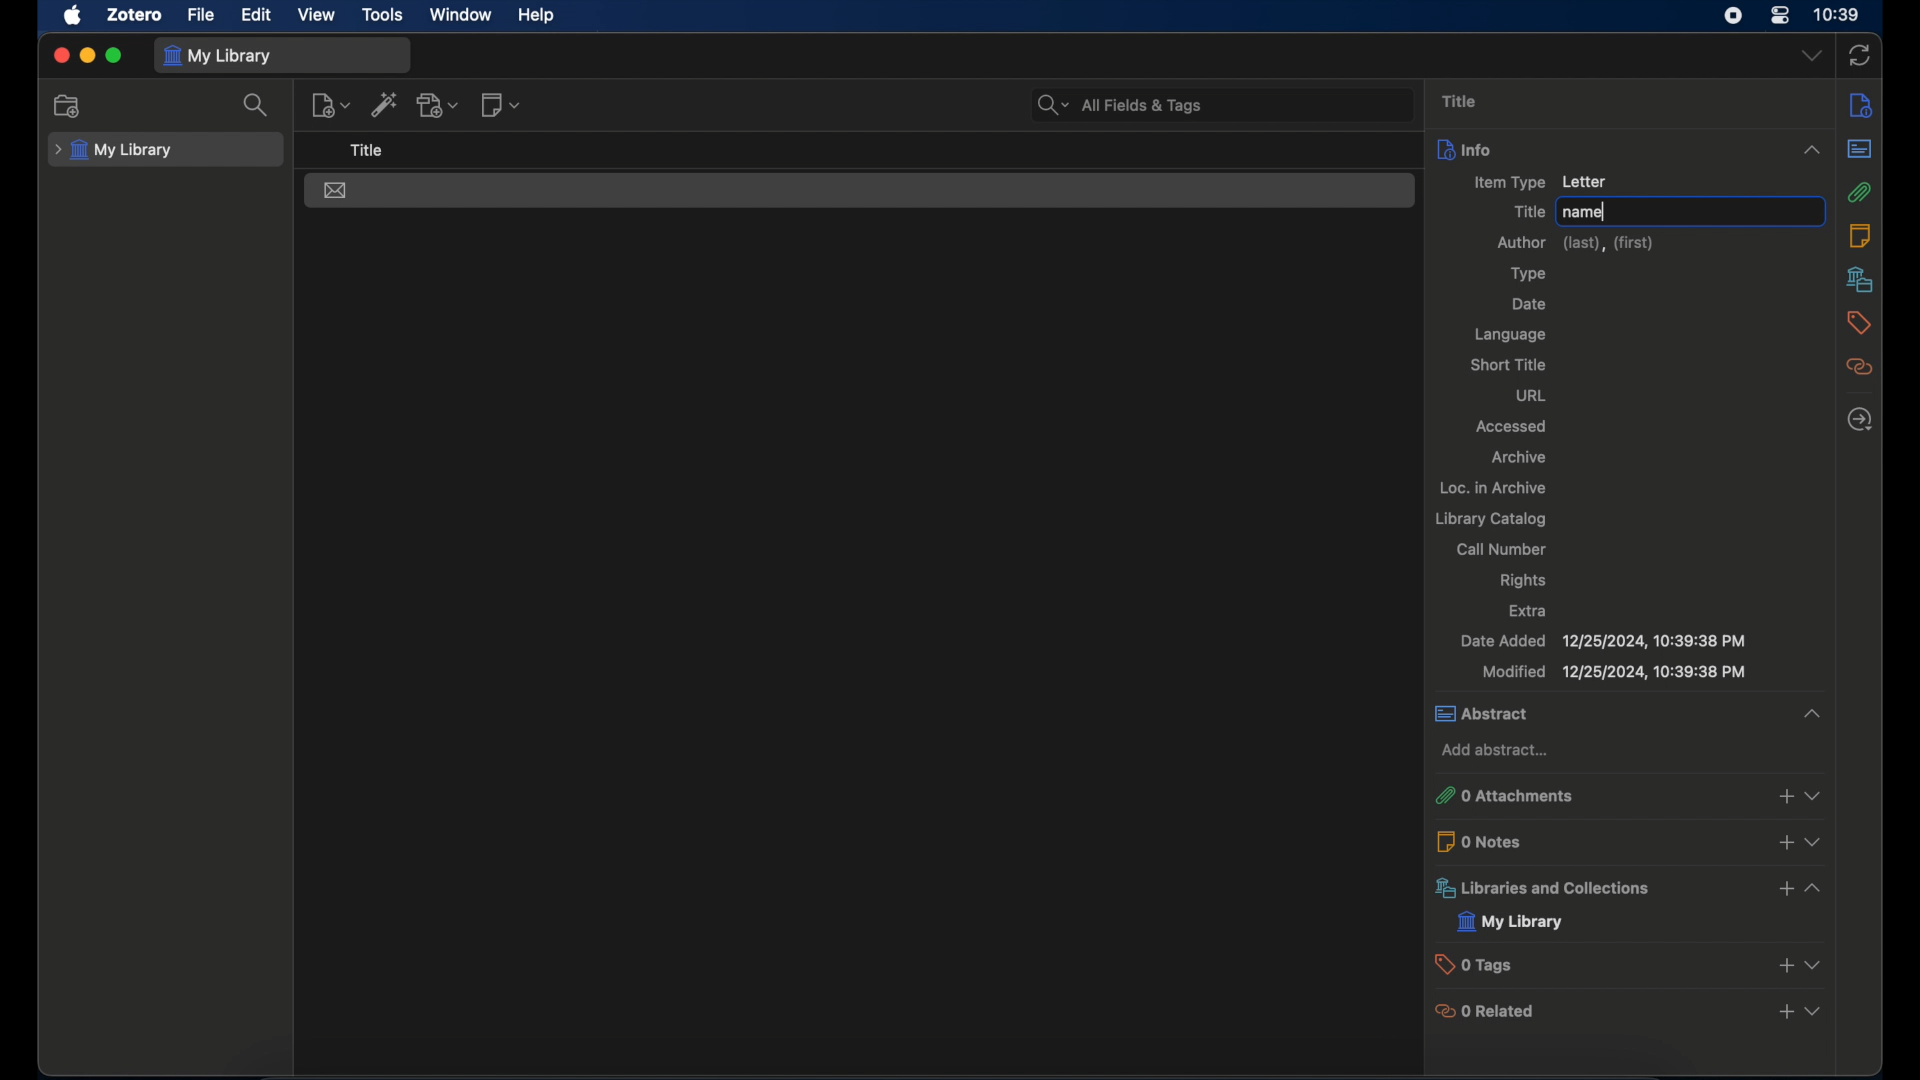 The height and width of the screenshot is (1080, 1920). What do you see at coordinates (1596, 181) in the screenshot?
I see `Letter` at bounding box center [1596, 181].